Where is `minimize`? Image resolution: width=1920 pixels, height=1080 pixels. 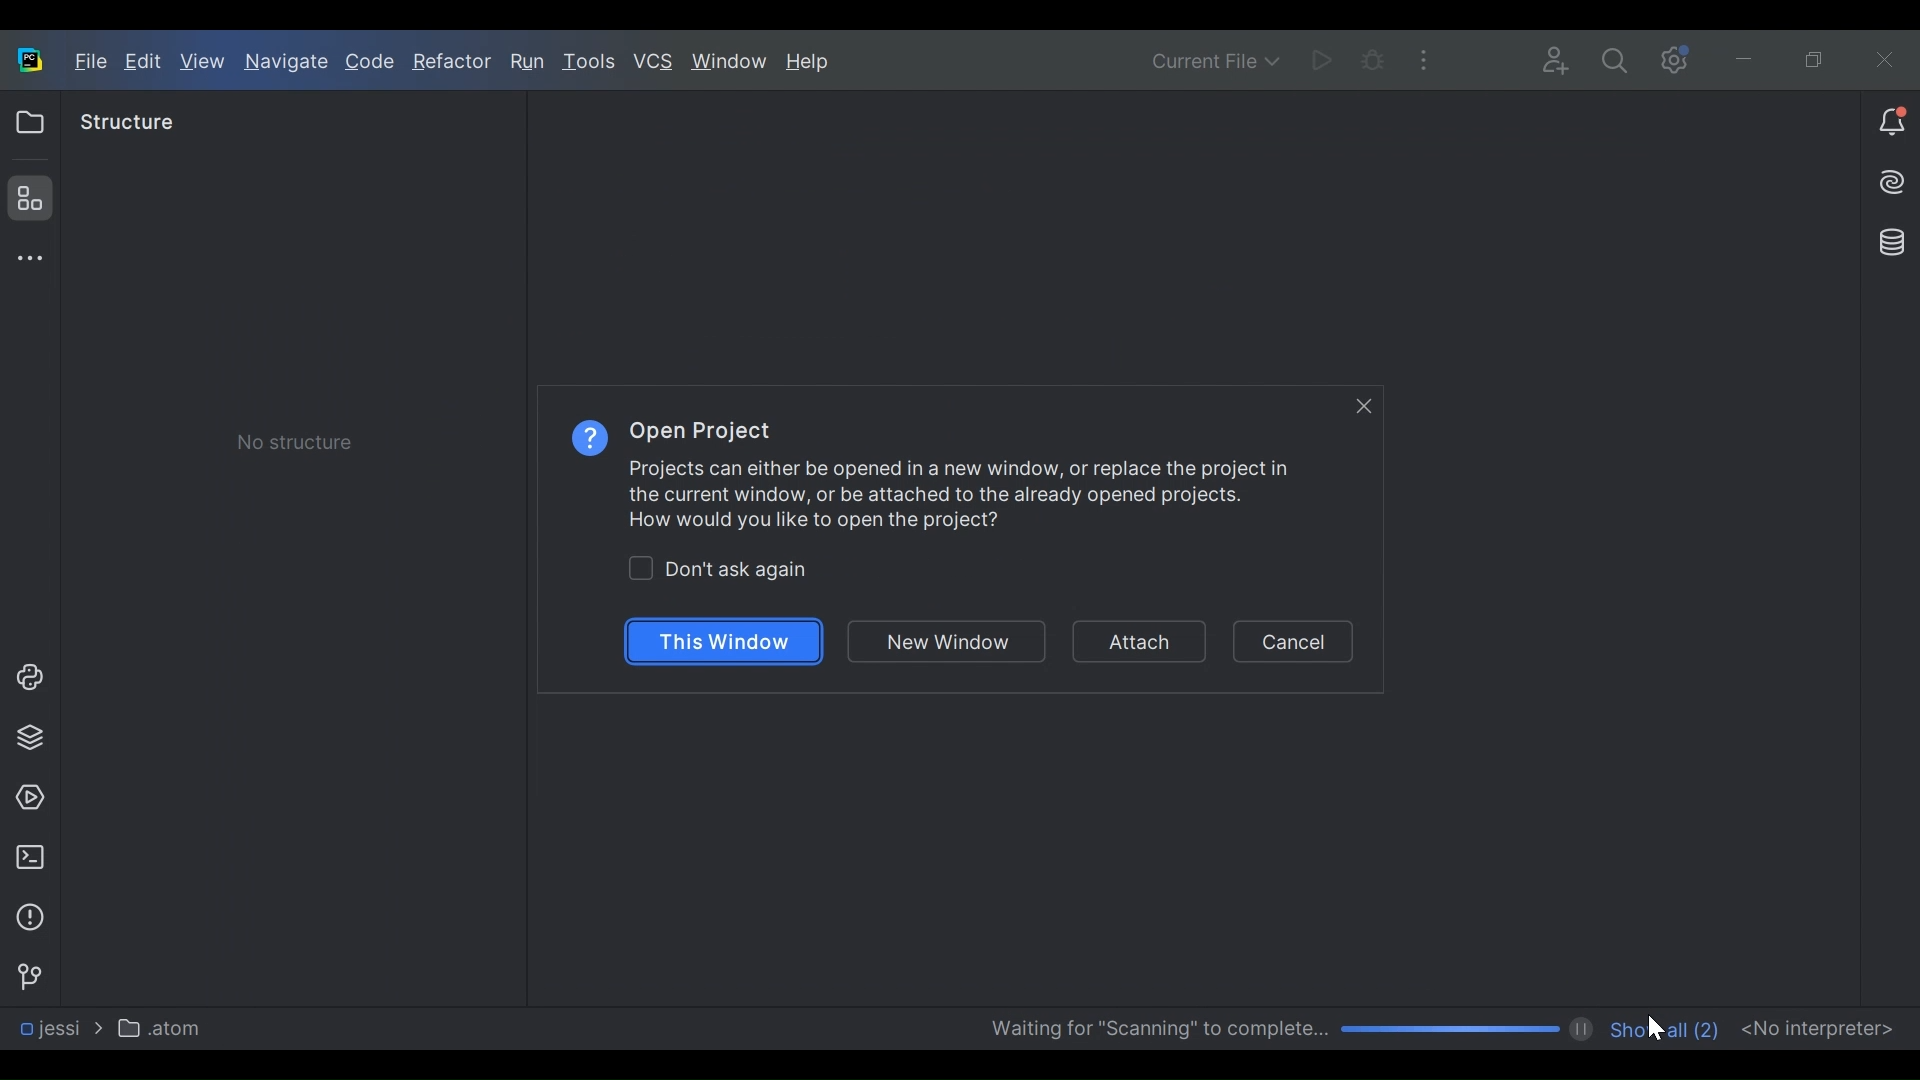
minimize is located at coordinates (1742, 59).